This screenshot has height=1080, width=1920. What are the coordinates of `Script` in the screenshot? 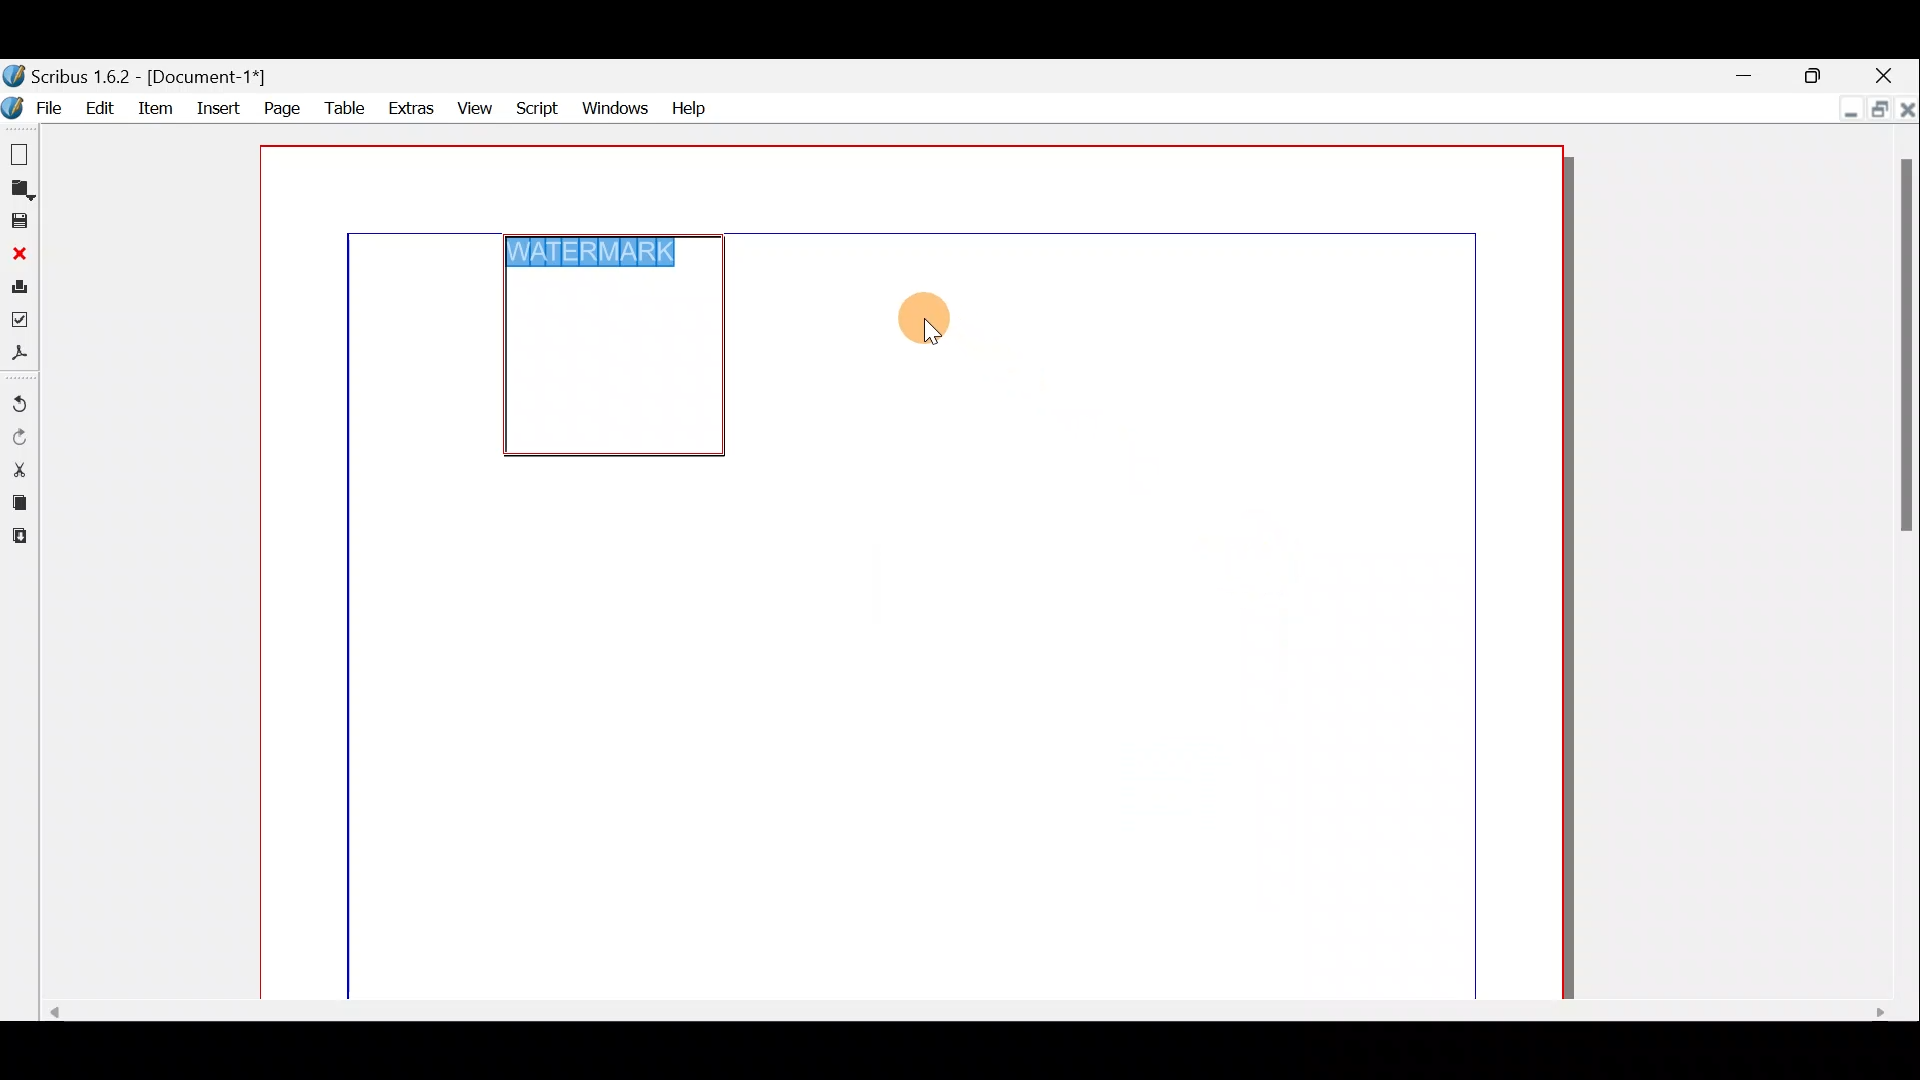 It's located at (539, 106).